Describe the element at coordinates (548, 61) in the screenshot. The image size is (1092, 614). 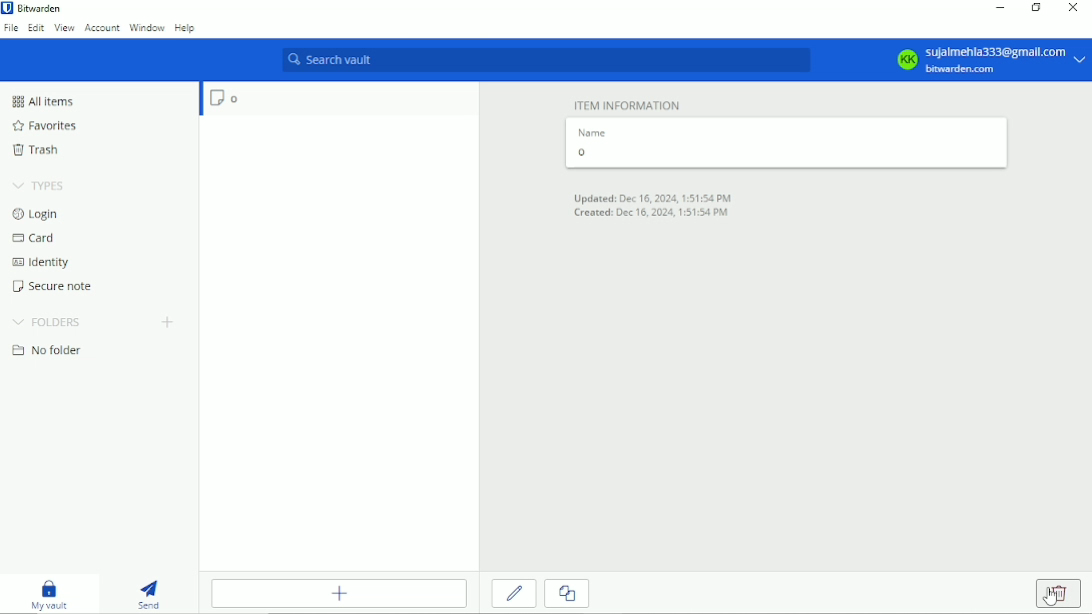
I see `Search vault` at that location.